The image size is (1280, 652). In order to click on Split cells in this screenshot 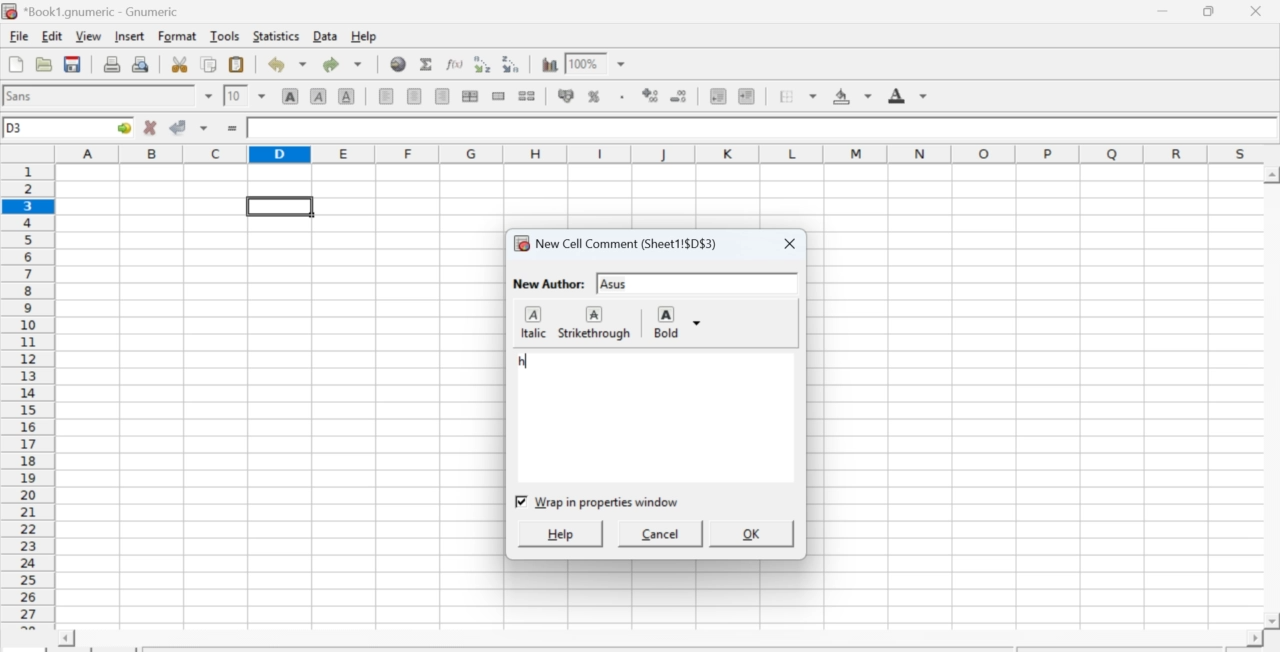, I will do `click(526, 96)`.